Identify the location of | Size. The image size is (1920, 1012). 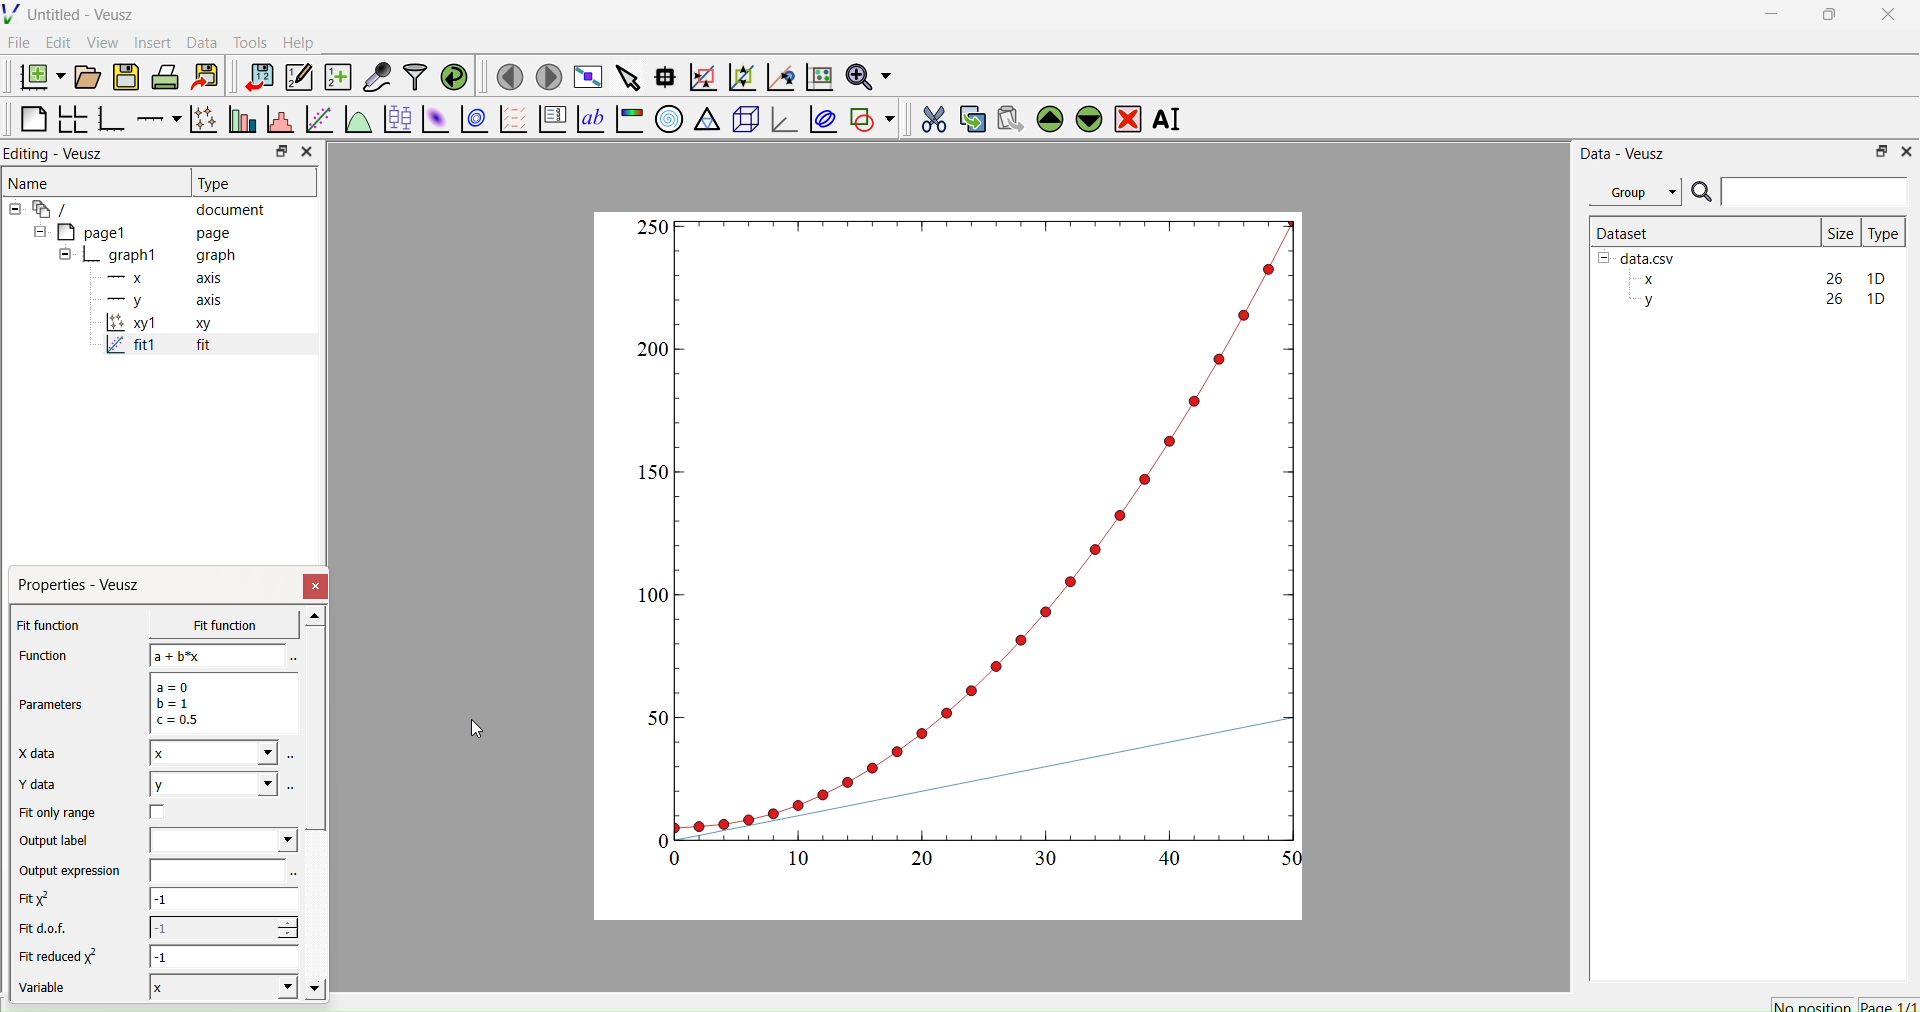
(1840, 231).